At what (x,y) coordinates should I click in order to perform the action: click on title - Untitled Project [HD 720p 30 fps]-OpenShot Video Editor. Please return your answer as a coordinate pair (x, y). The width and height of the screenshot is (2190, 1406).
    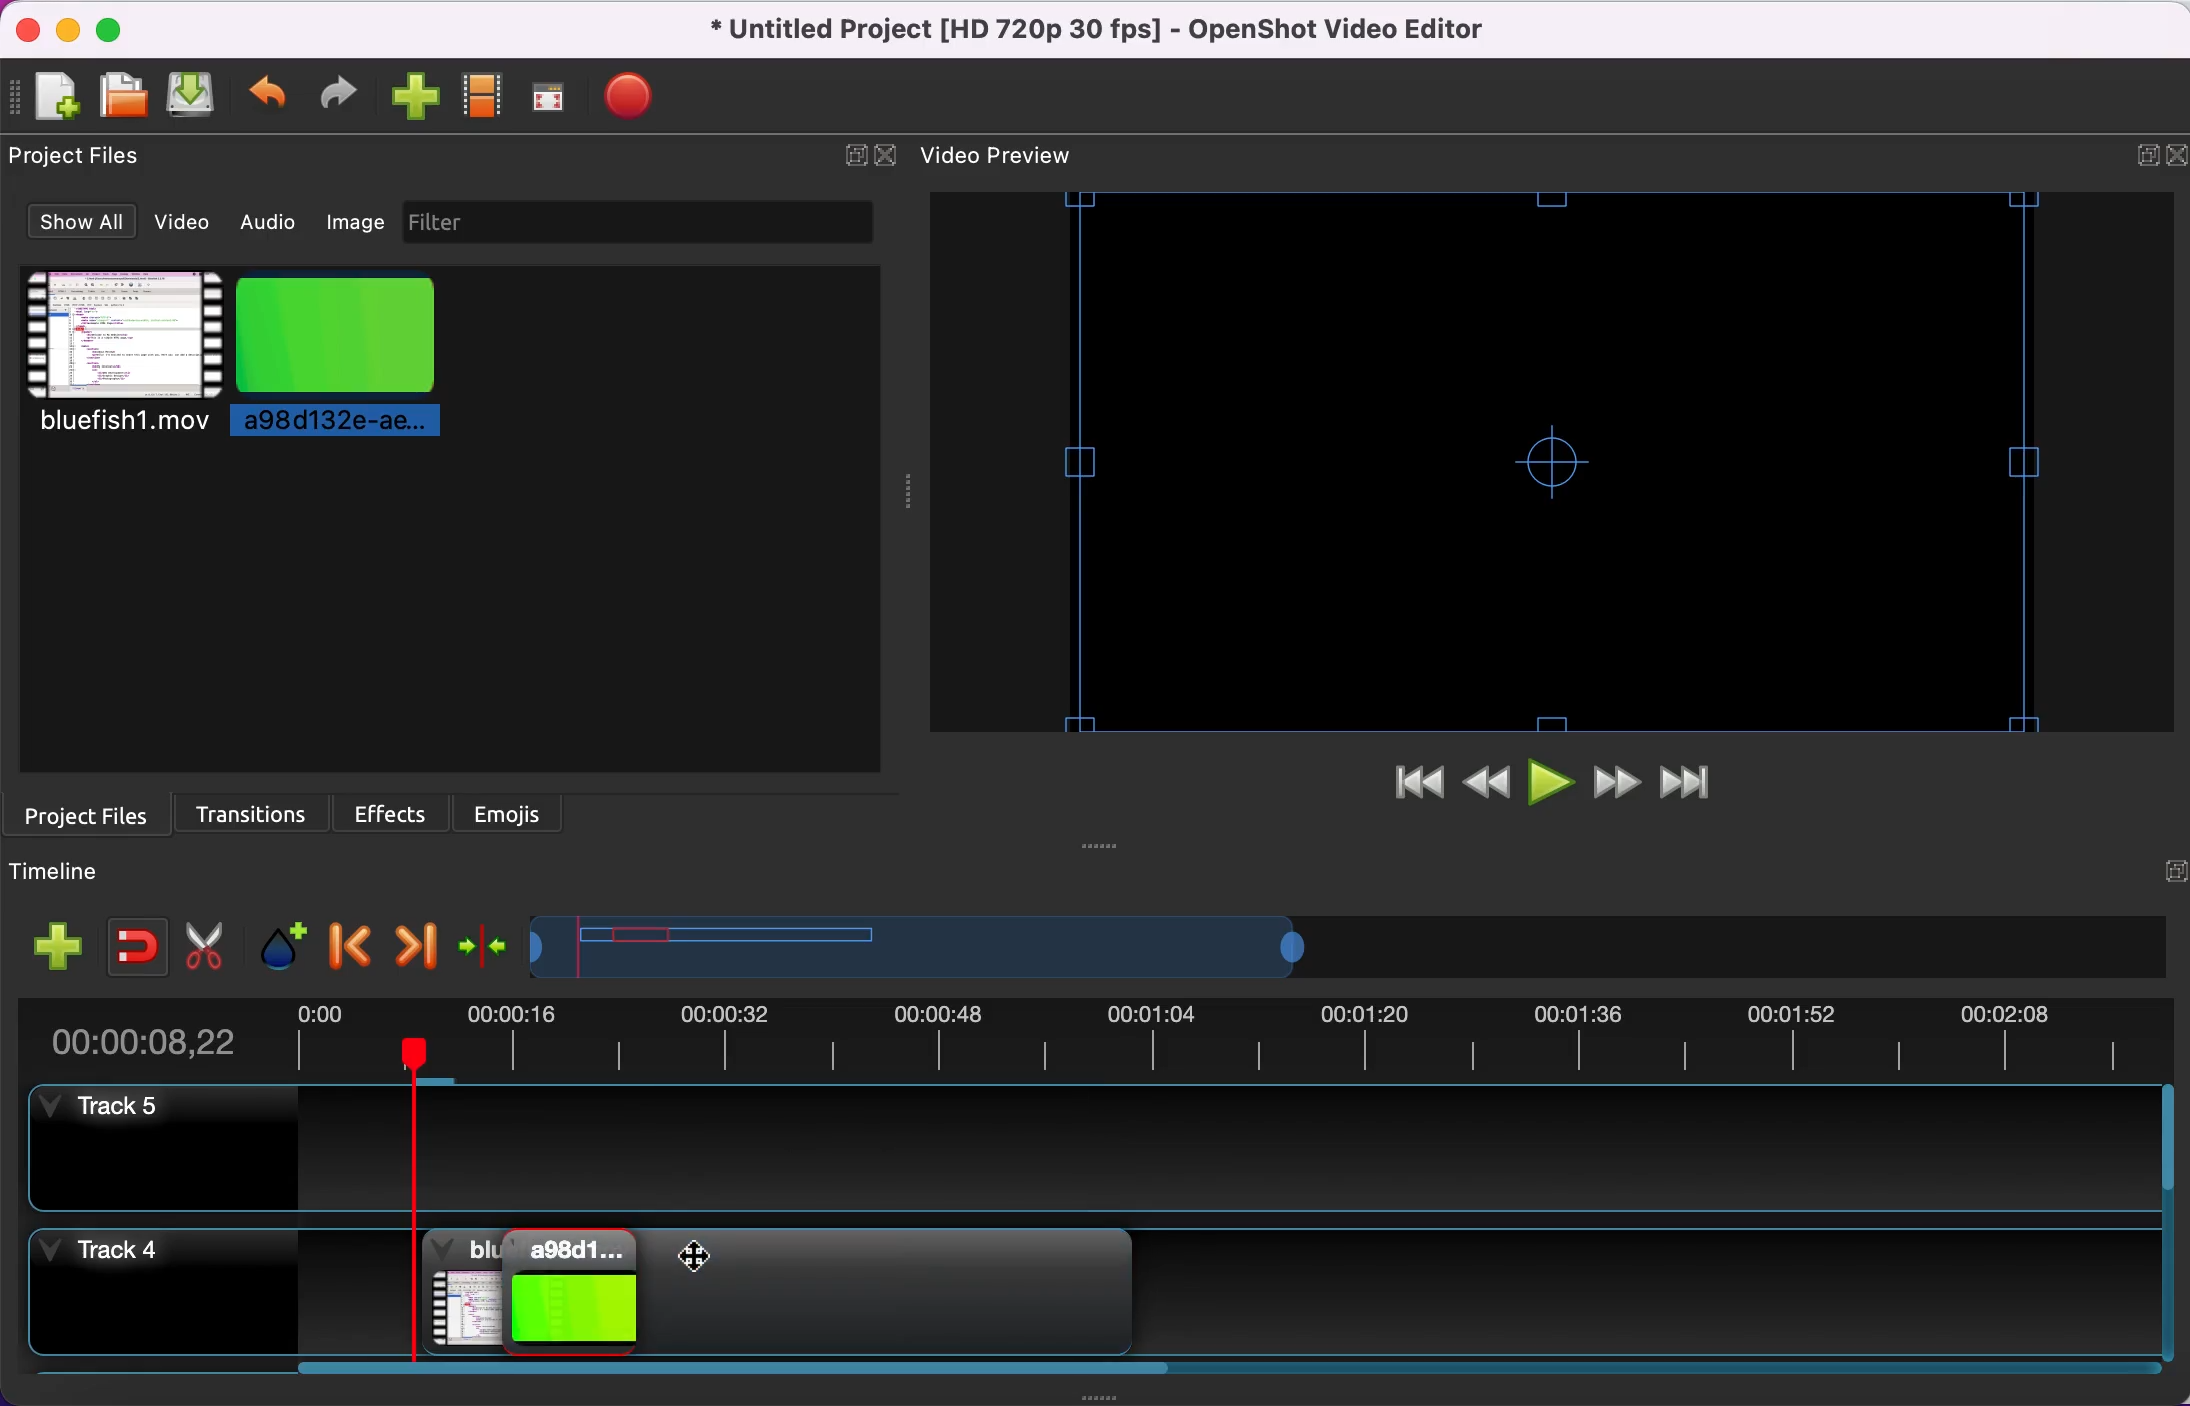
    Looking at the image, I should click on (1128, 29).